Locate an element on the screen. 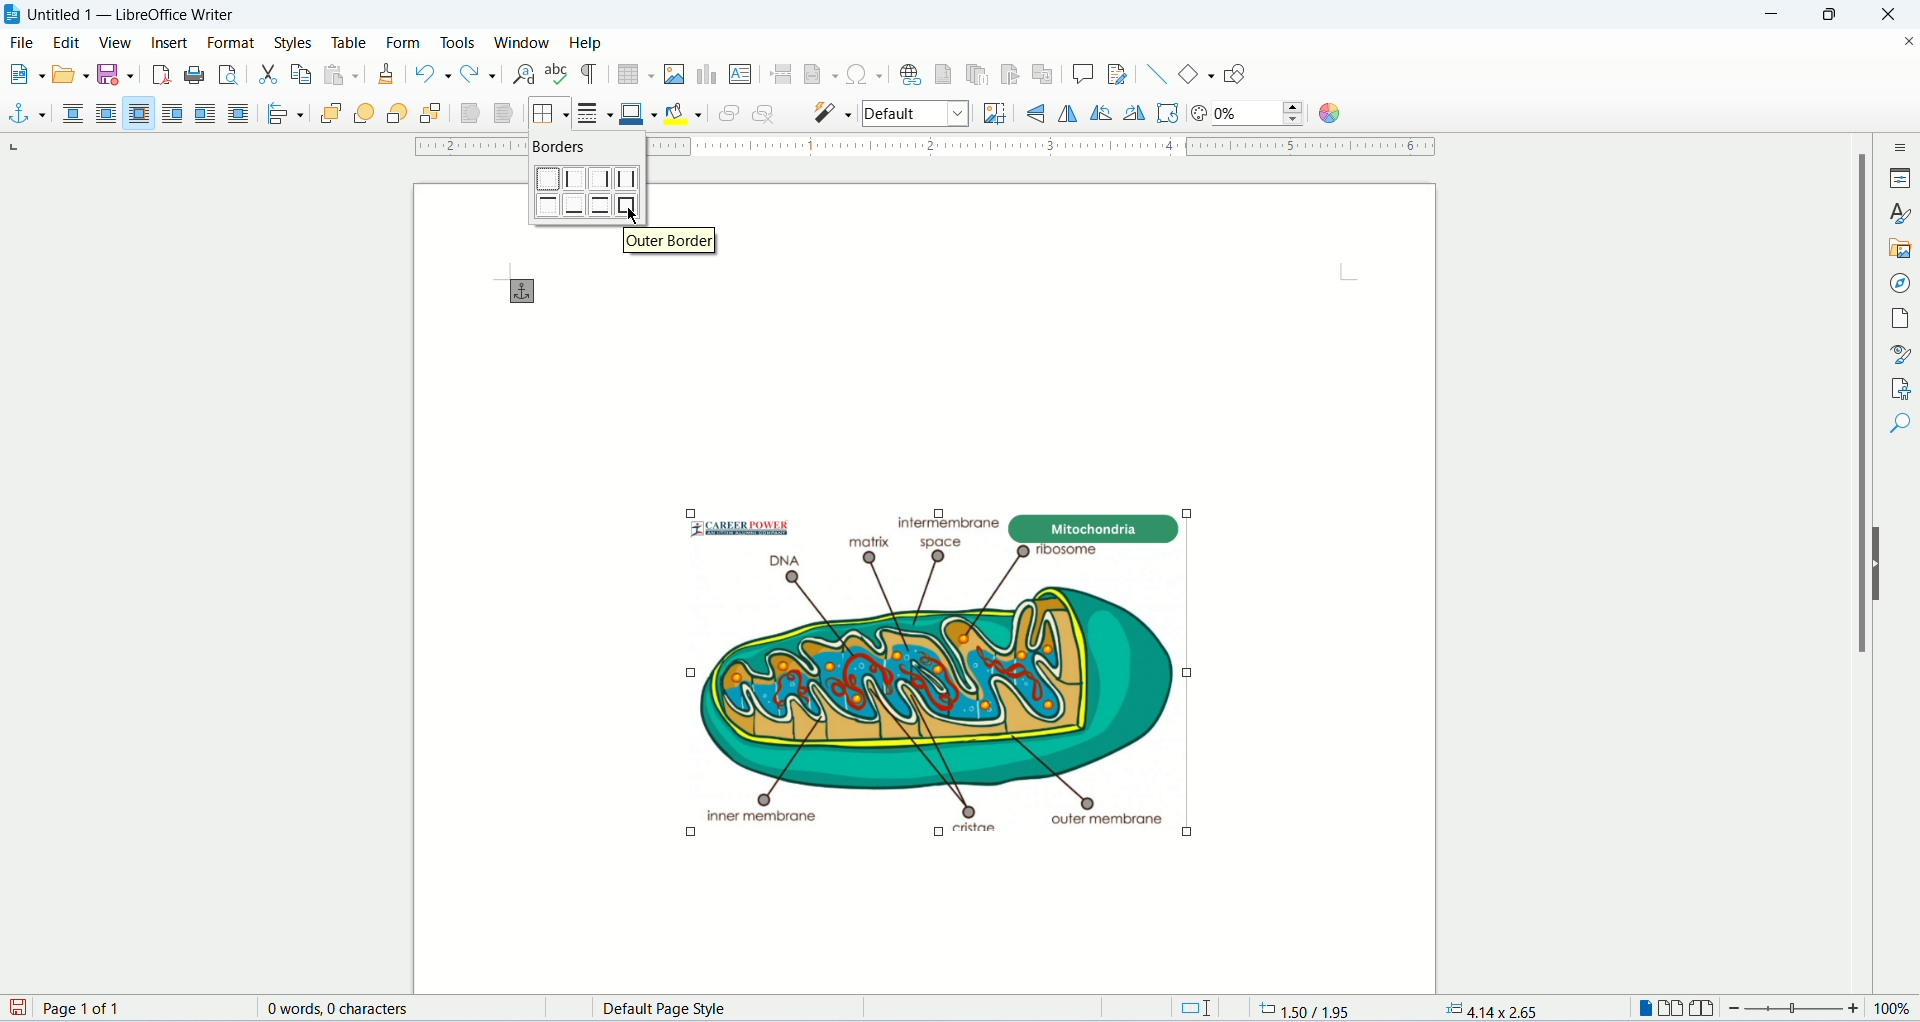  to foreground is located at coordinates (467, 114).